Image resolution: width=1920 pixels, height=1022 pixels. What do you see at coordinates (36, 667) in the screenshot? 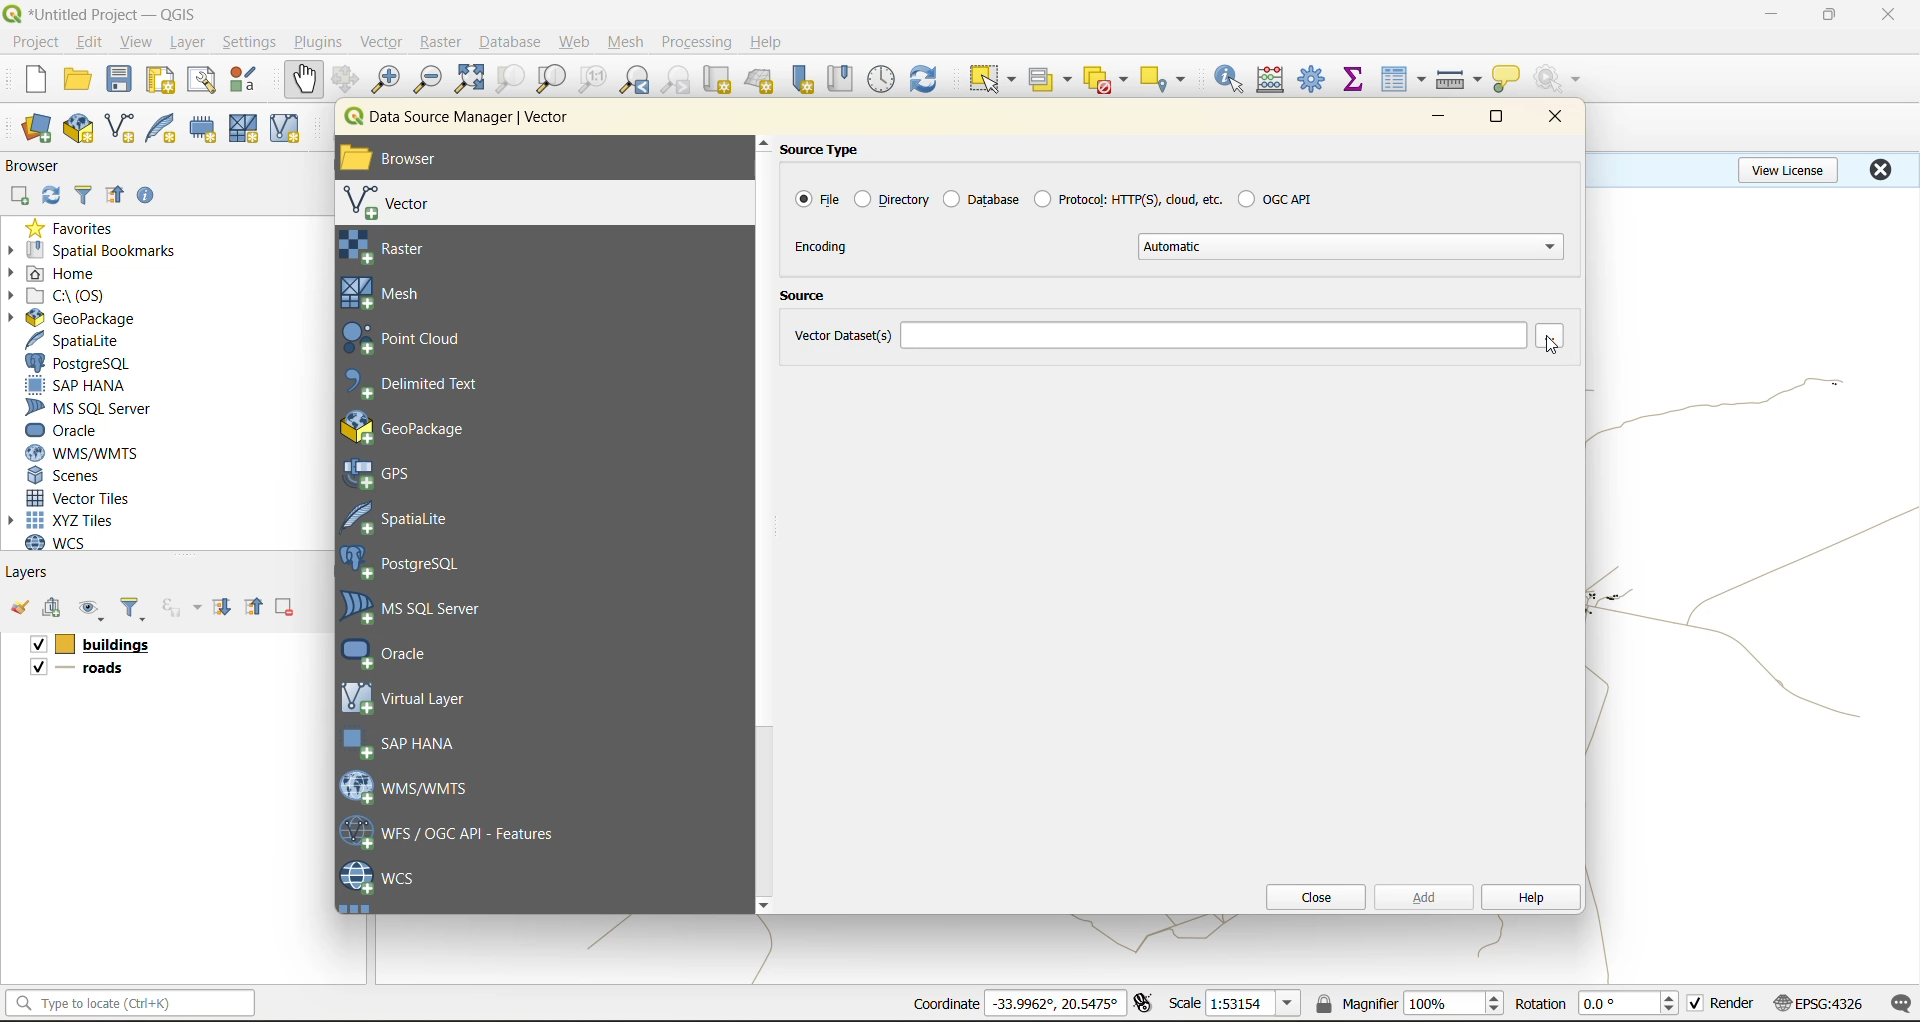
I see `checkbox` at bounding box center [36, 667].